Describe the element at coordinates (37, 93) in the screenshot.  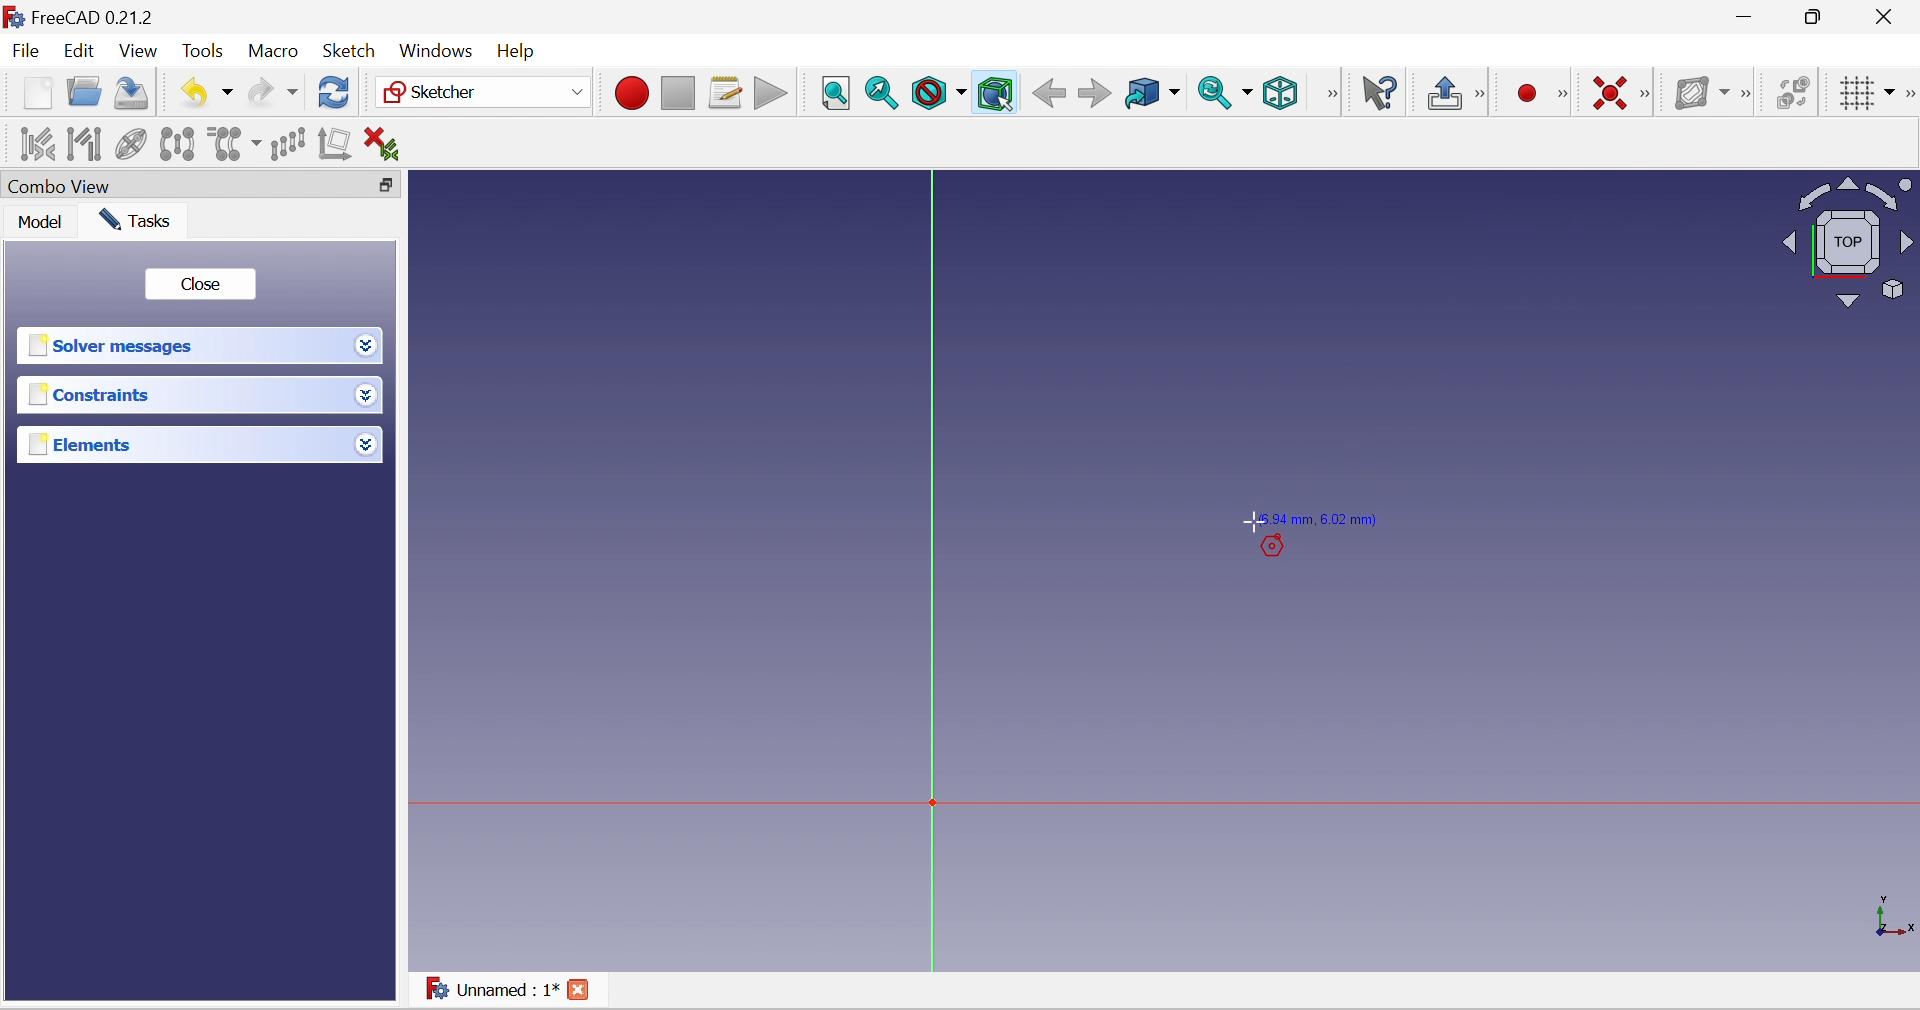
I see `New` at that location.